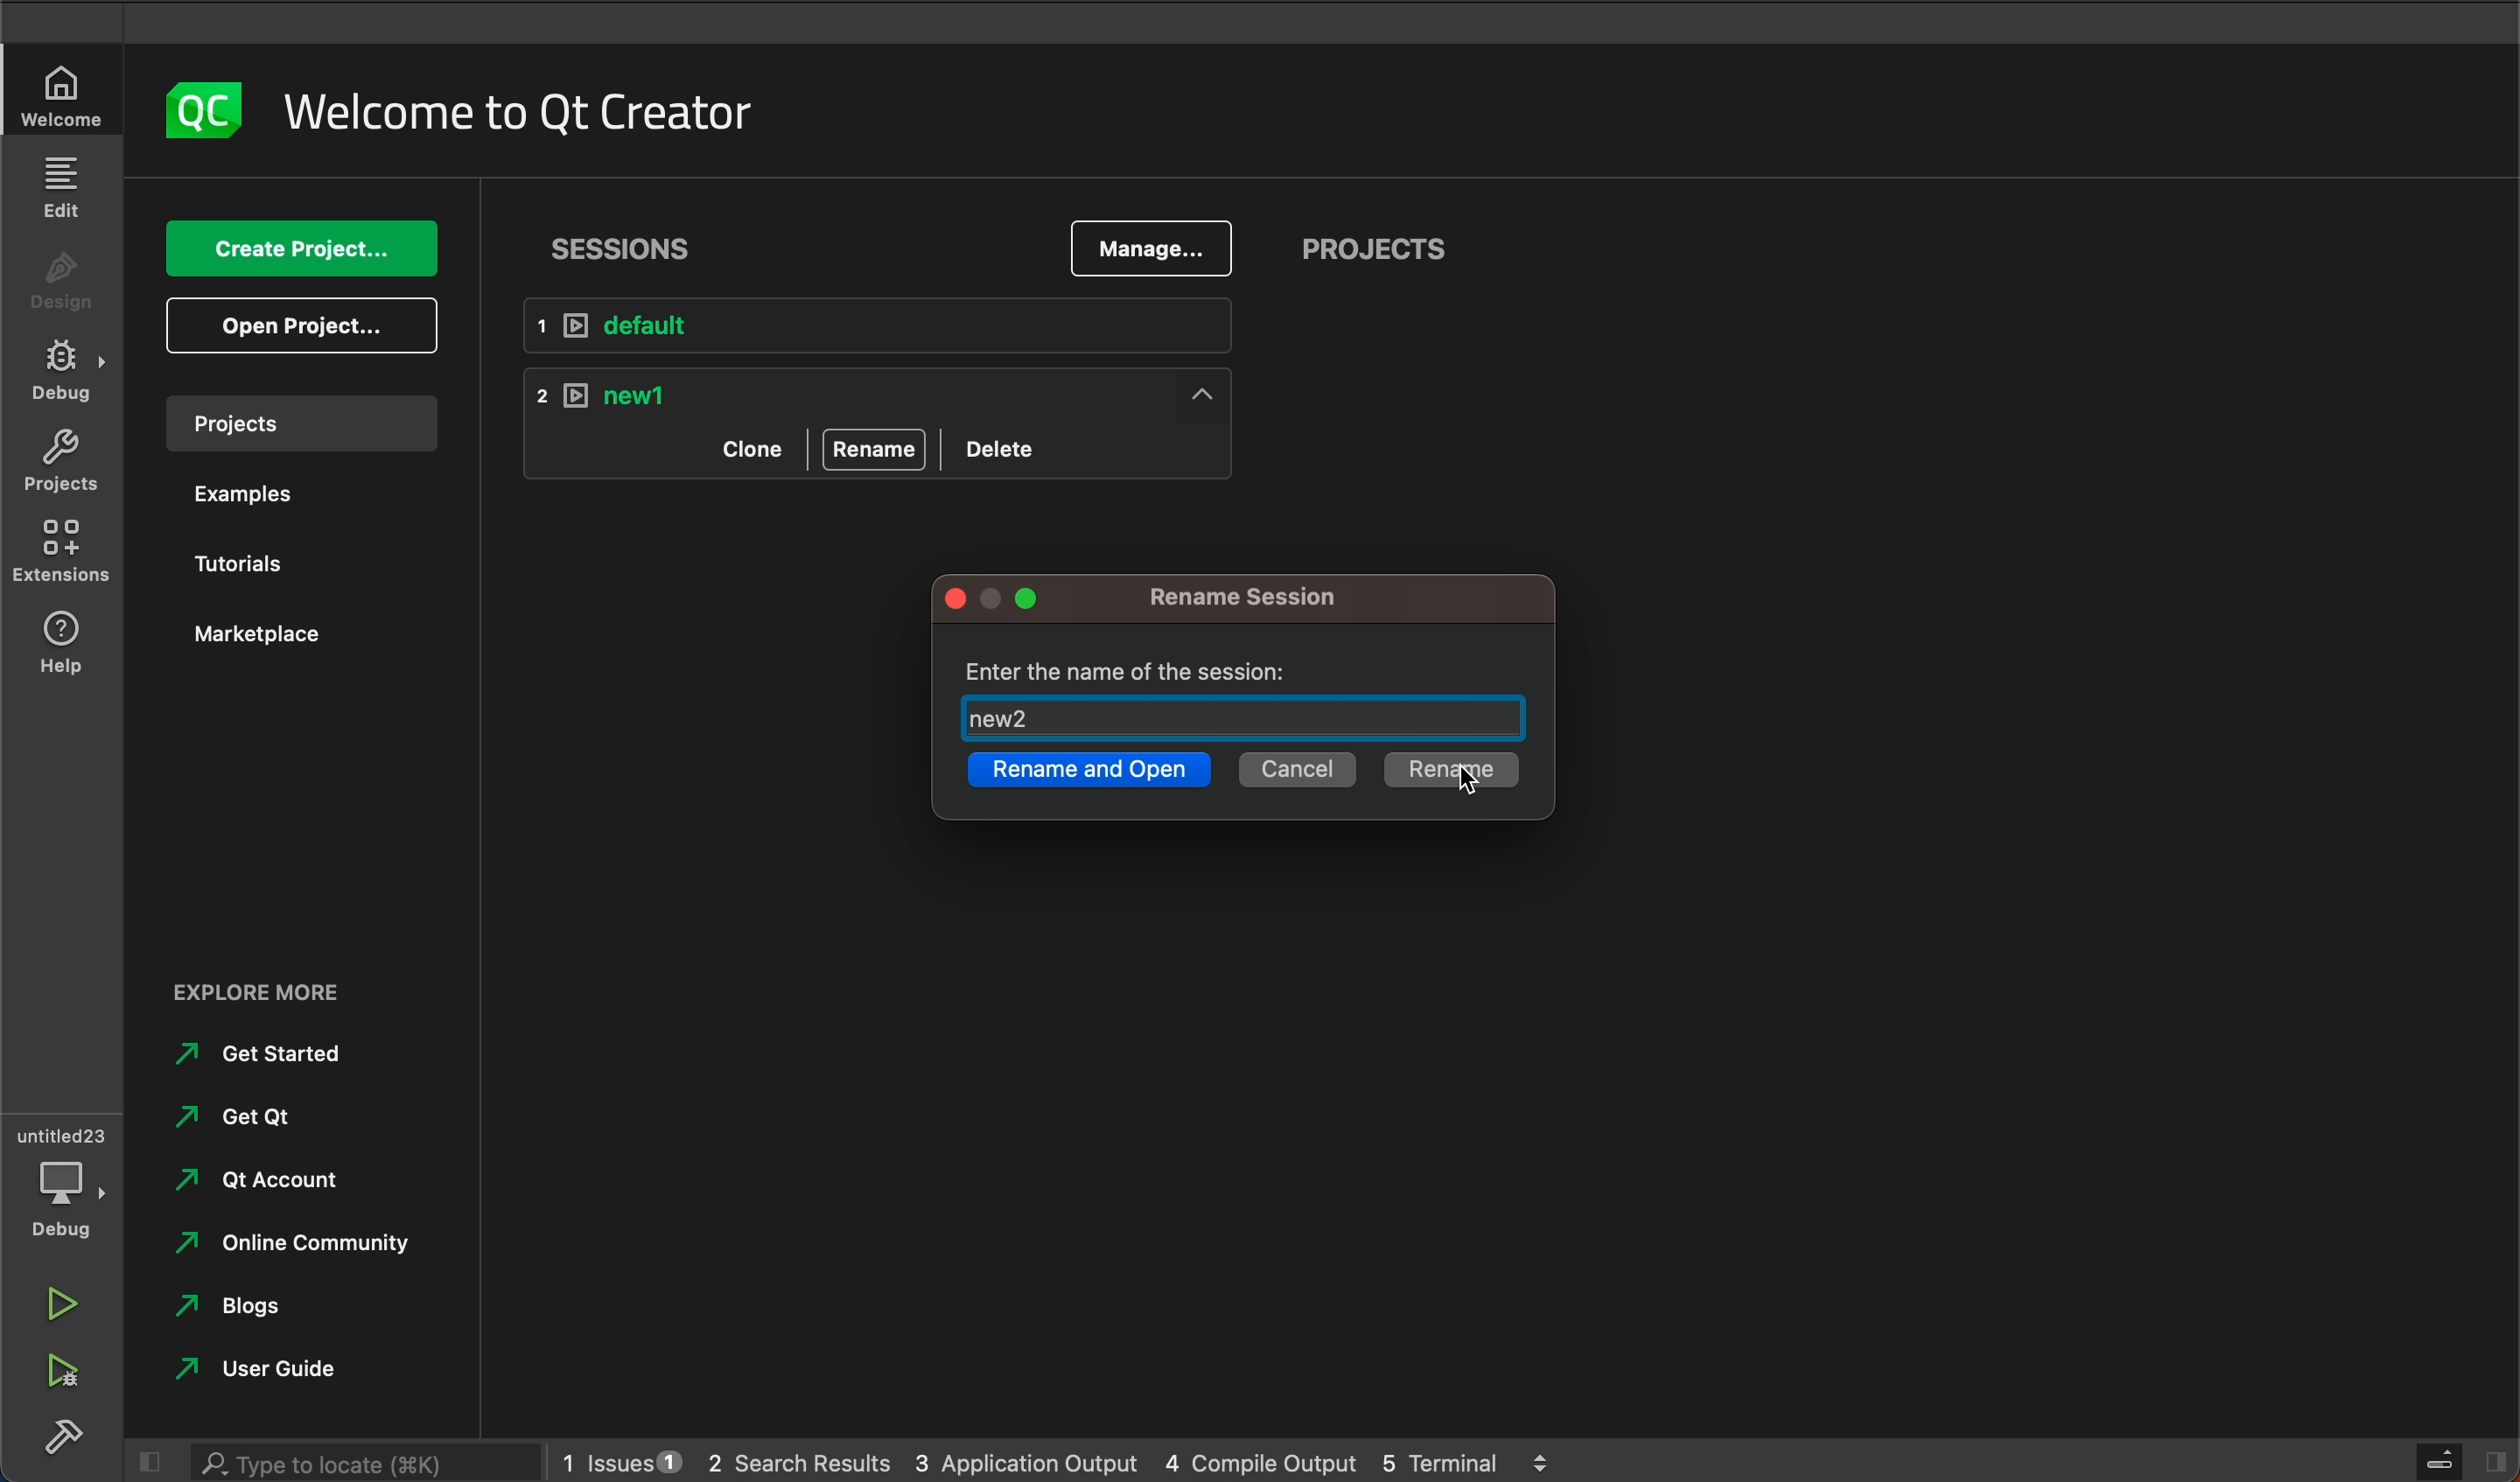 This screenshot has width=2520, height=1482. Describe the element at coordinates (516, 106) in the screenshot. I see `welcome` at that location.